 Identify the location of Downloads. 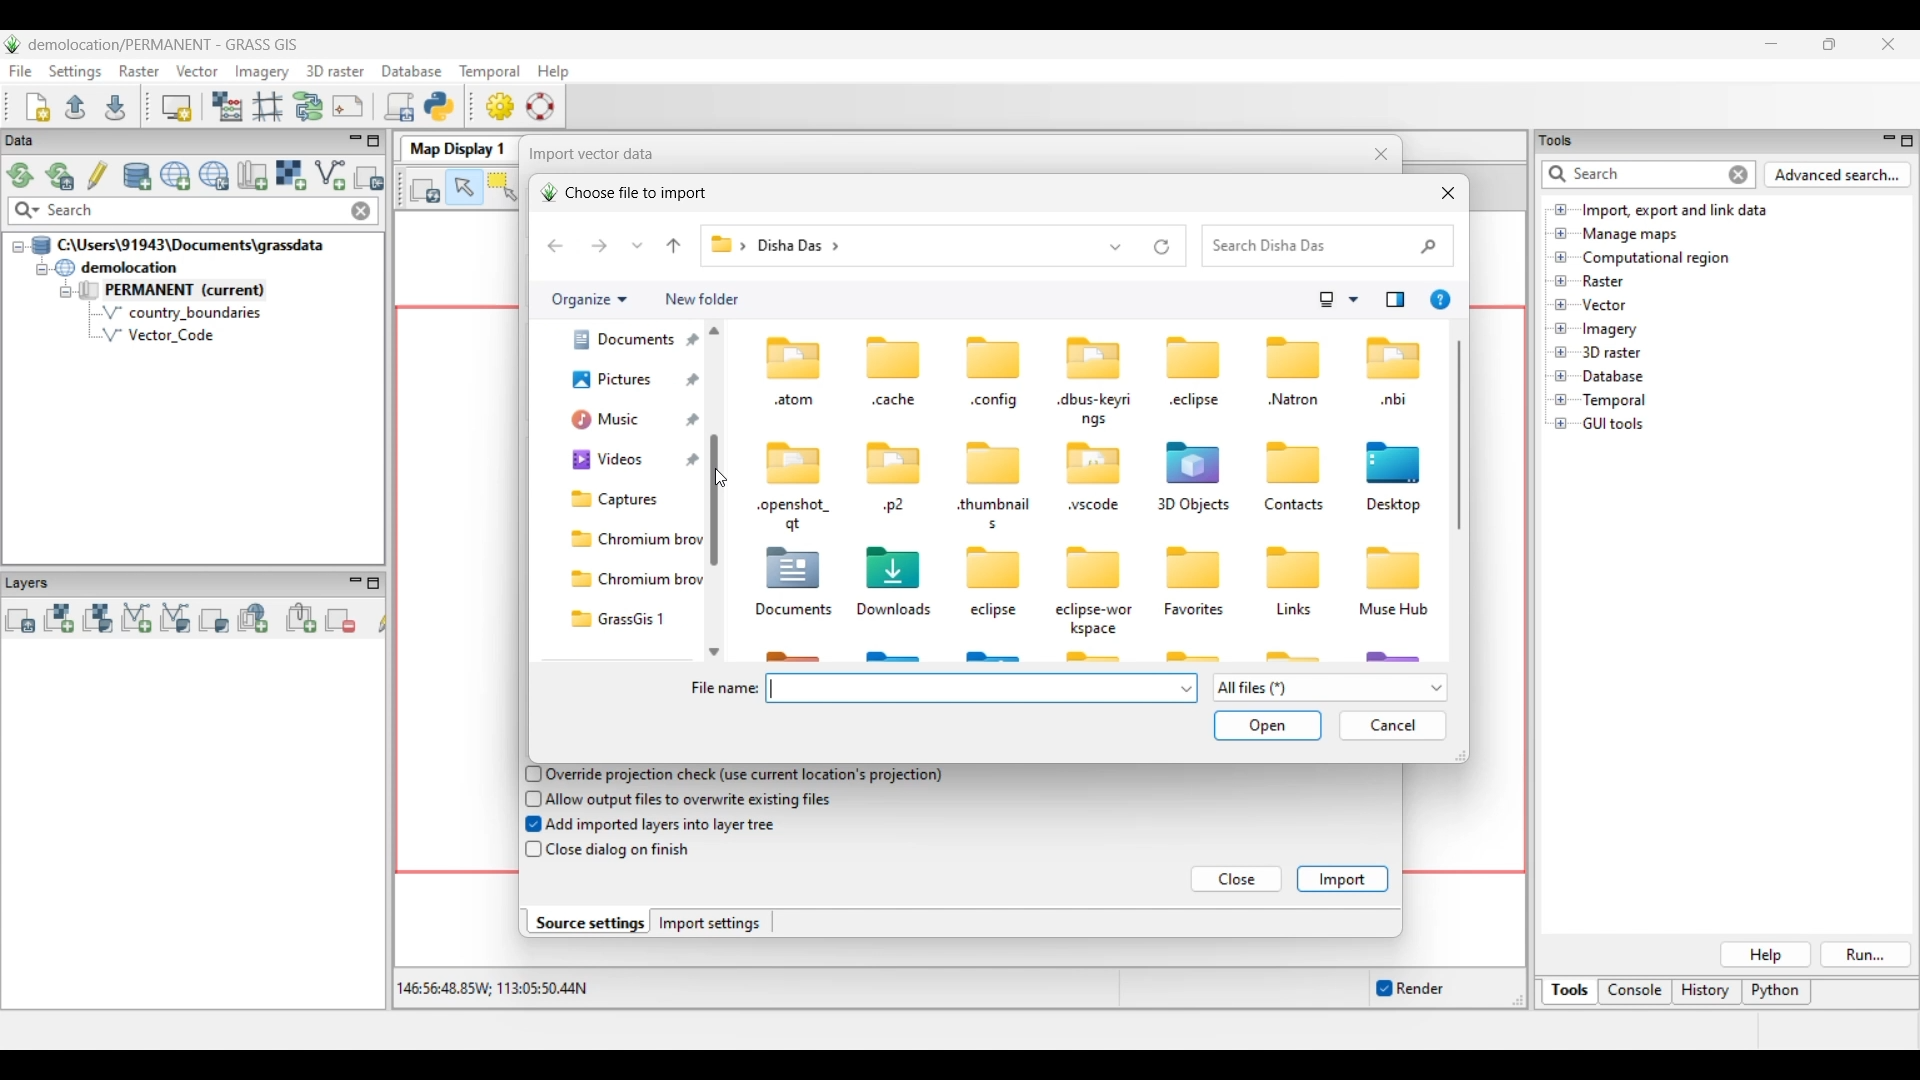
(897, 610).